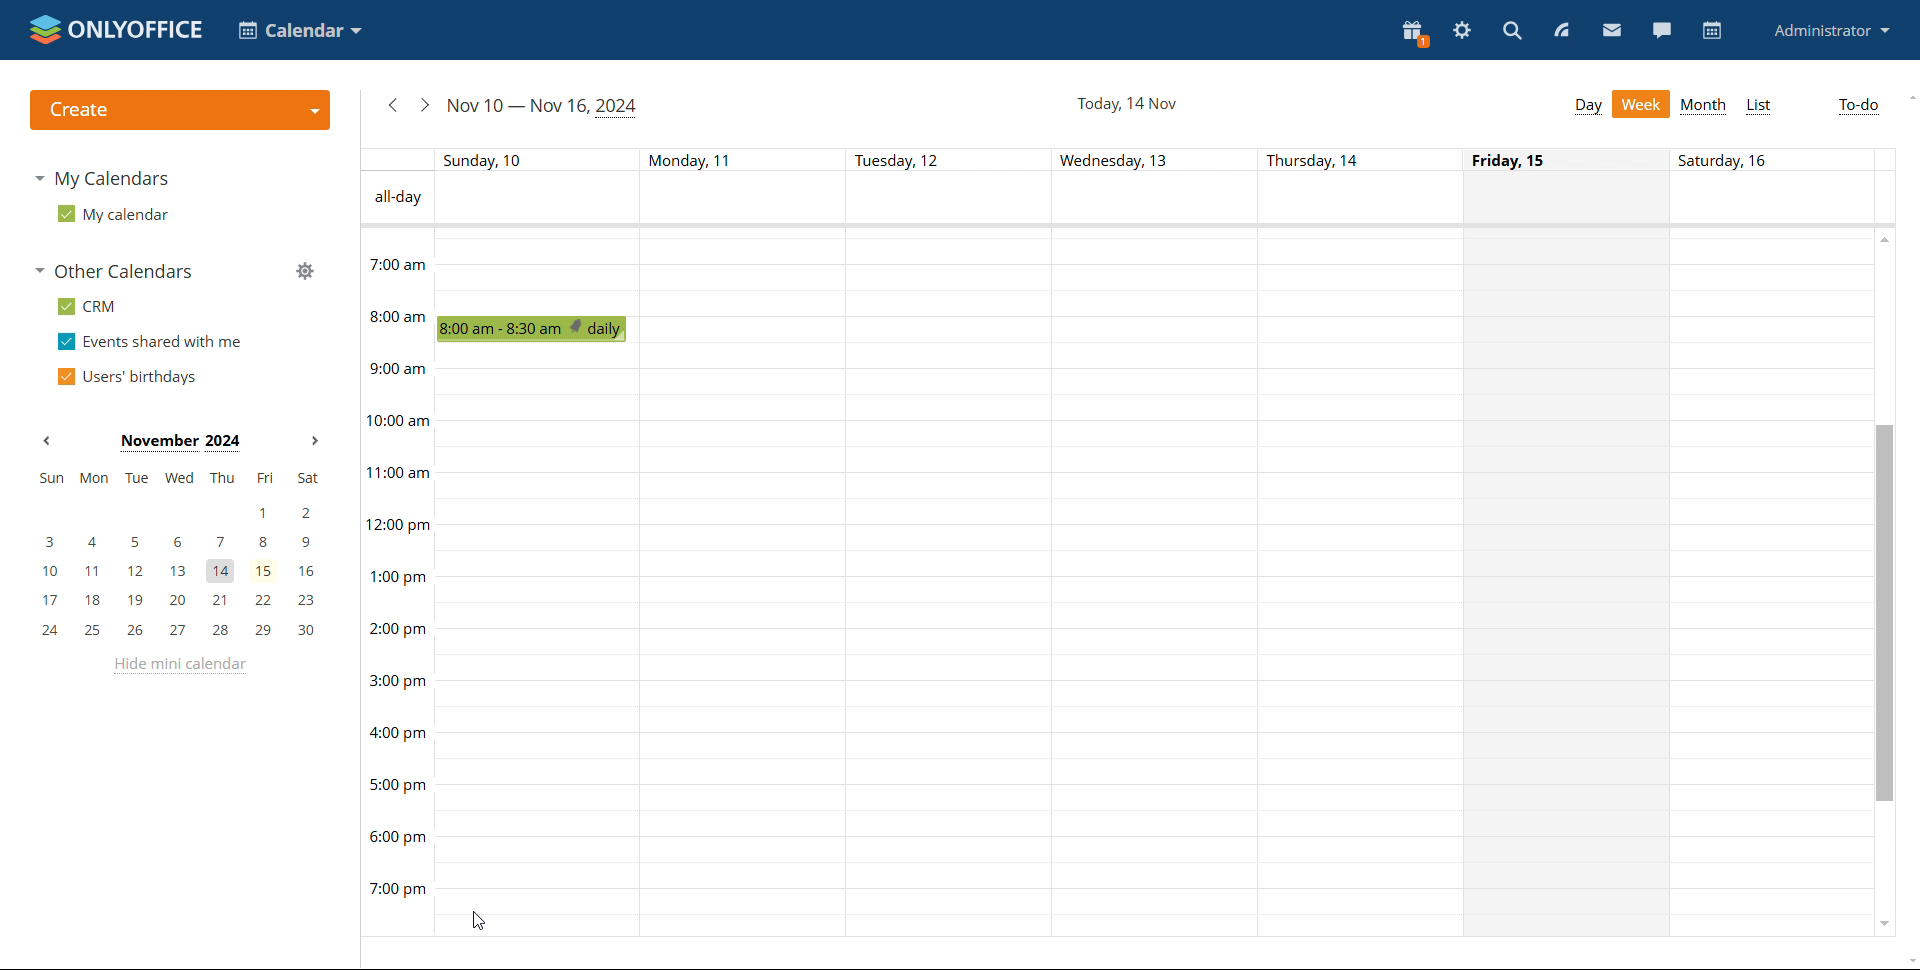  What do you see at coordinates (1661, 30) in the screenshot?
I see `chat` at bounding box center [1661, 30].